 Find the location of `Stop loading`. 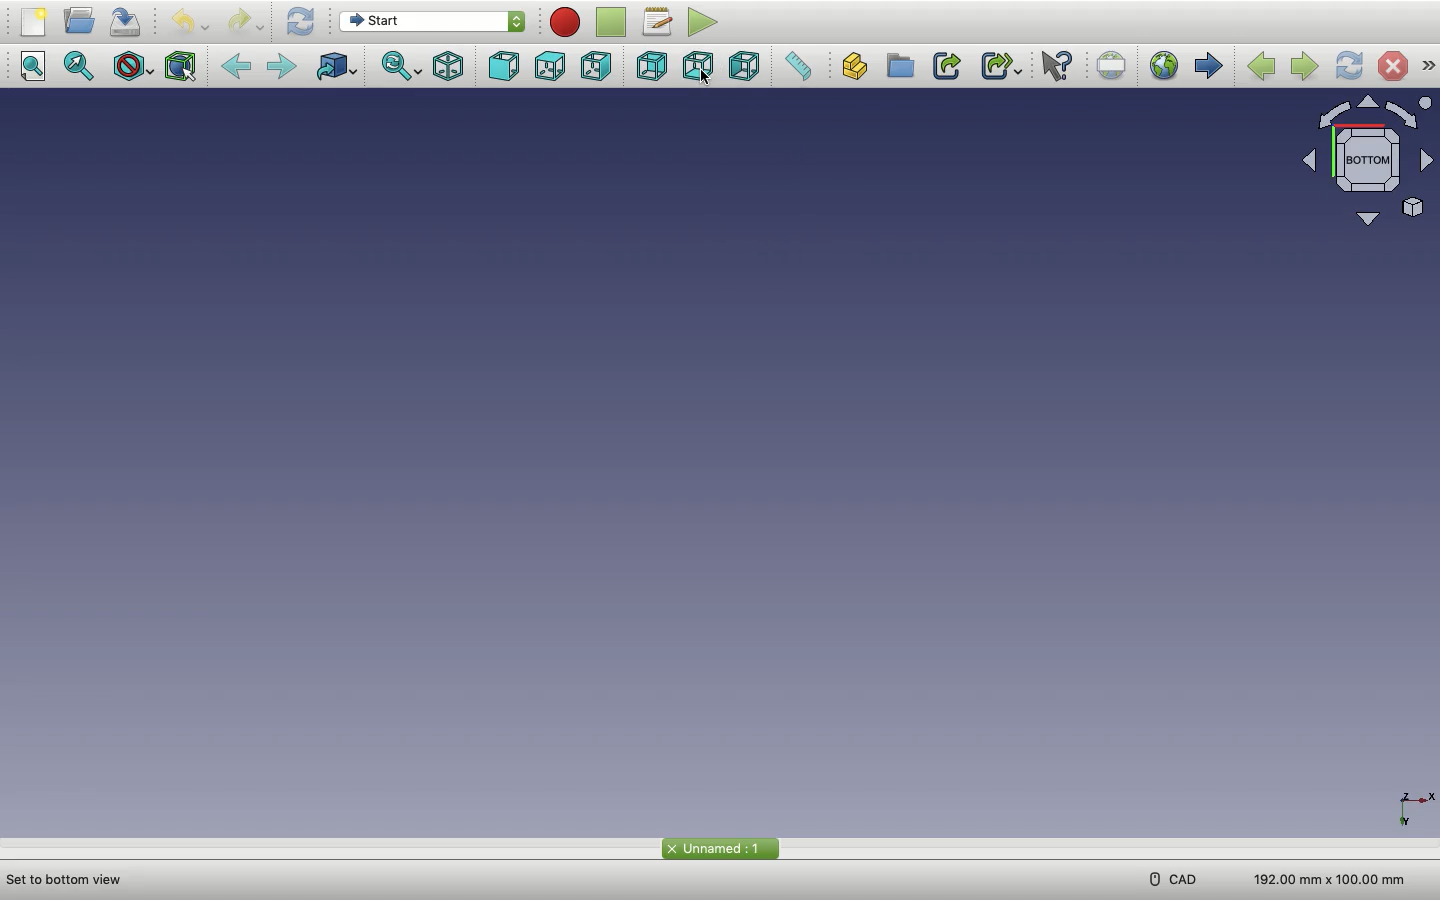

Stop loading is located at coordinates (1393, 66).